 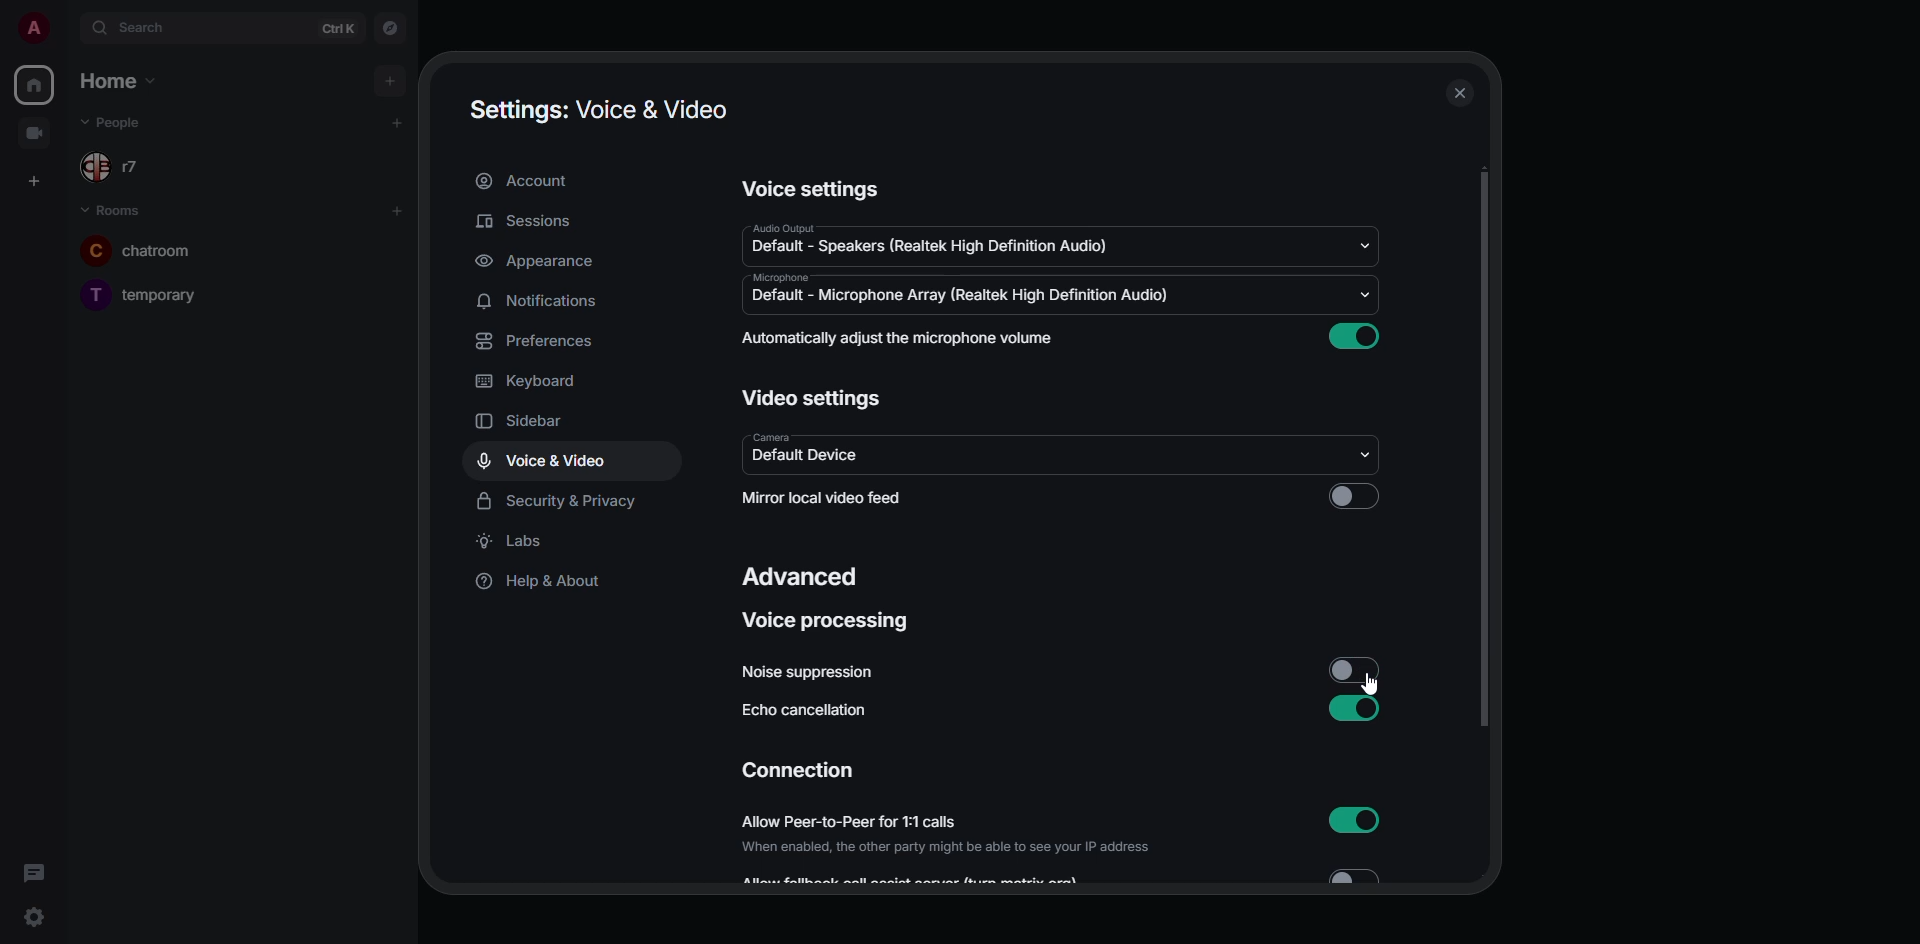 What do you see at coordinates (111, 209) in the screenshot?
I see `room` at bounding box center [111, 209].